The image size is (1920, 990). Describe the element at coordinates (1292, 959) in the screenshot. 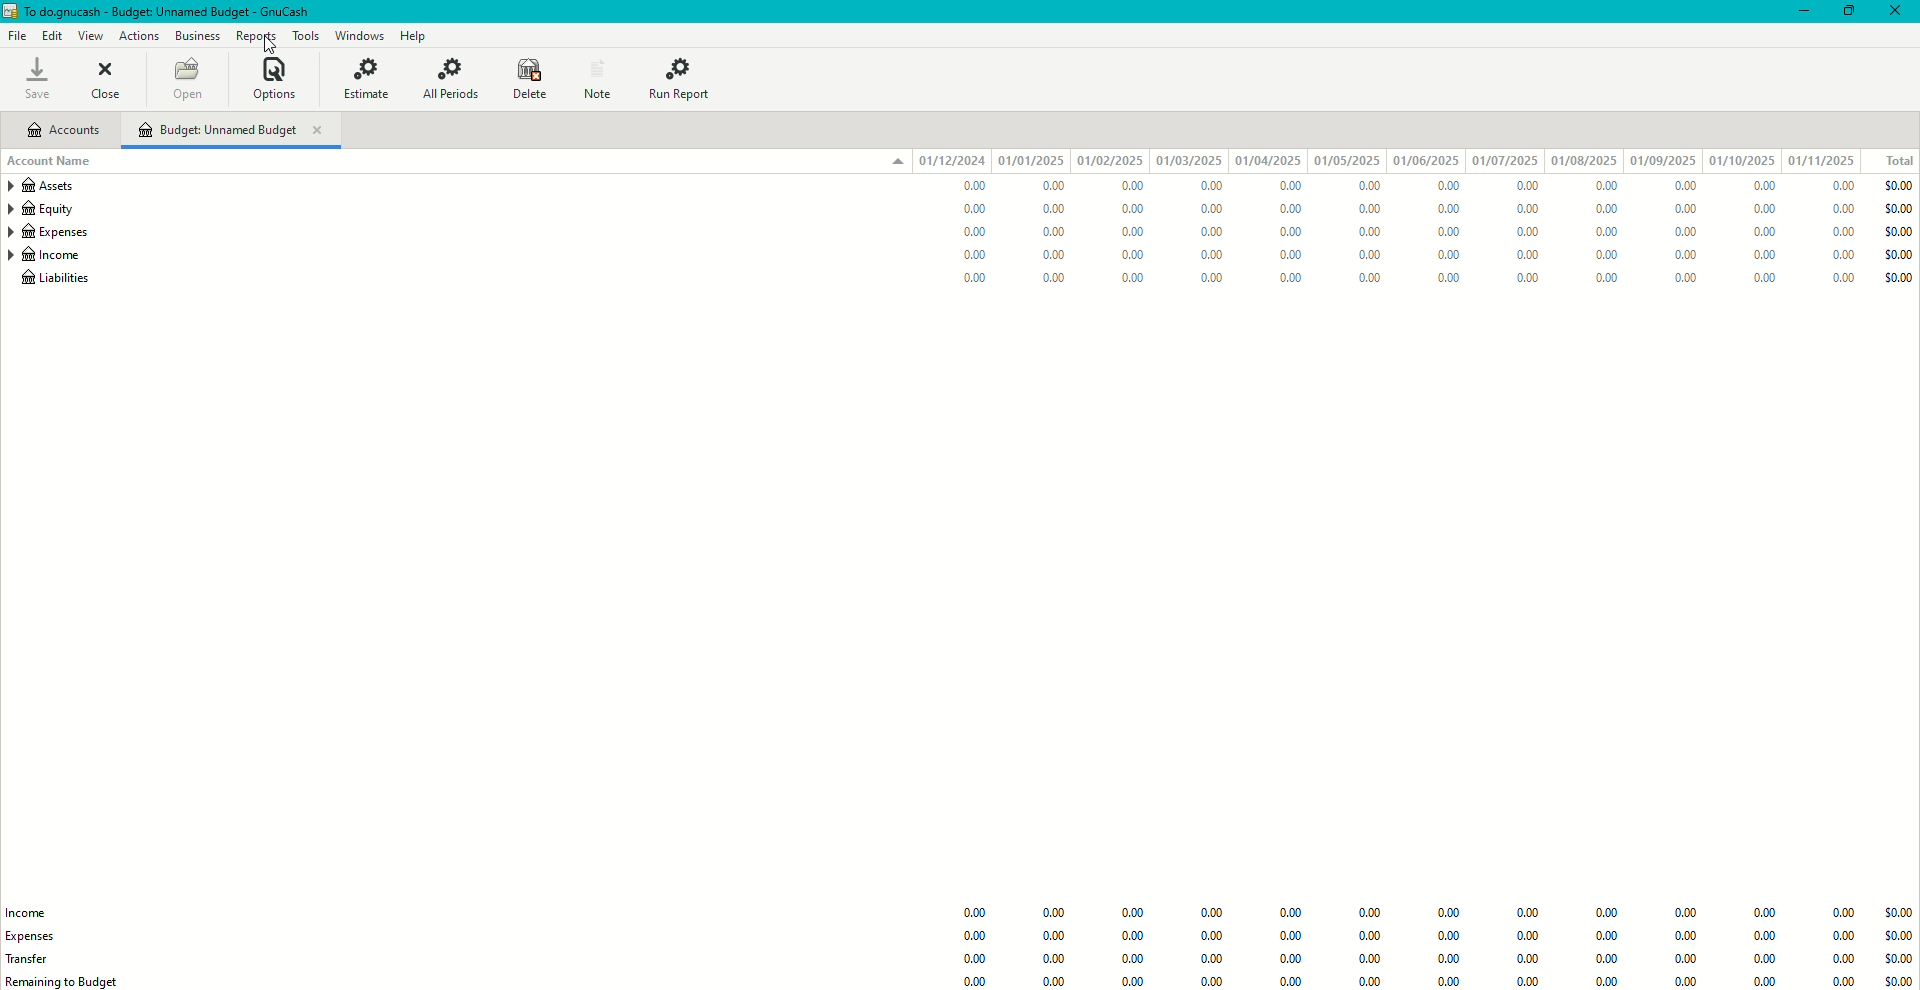

I see `0.00` at that location.